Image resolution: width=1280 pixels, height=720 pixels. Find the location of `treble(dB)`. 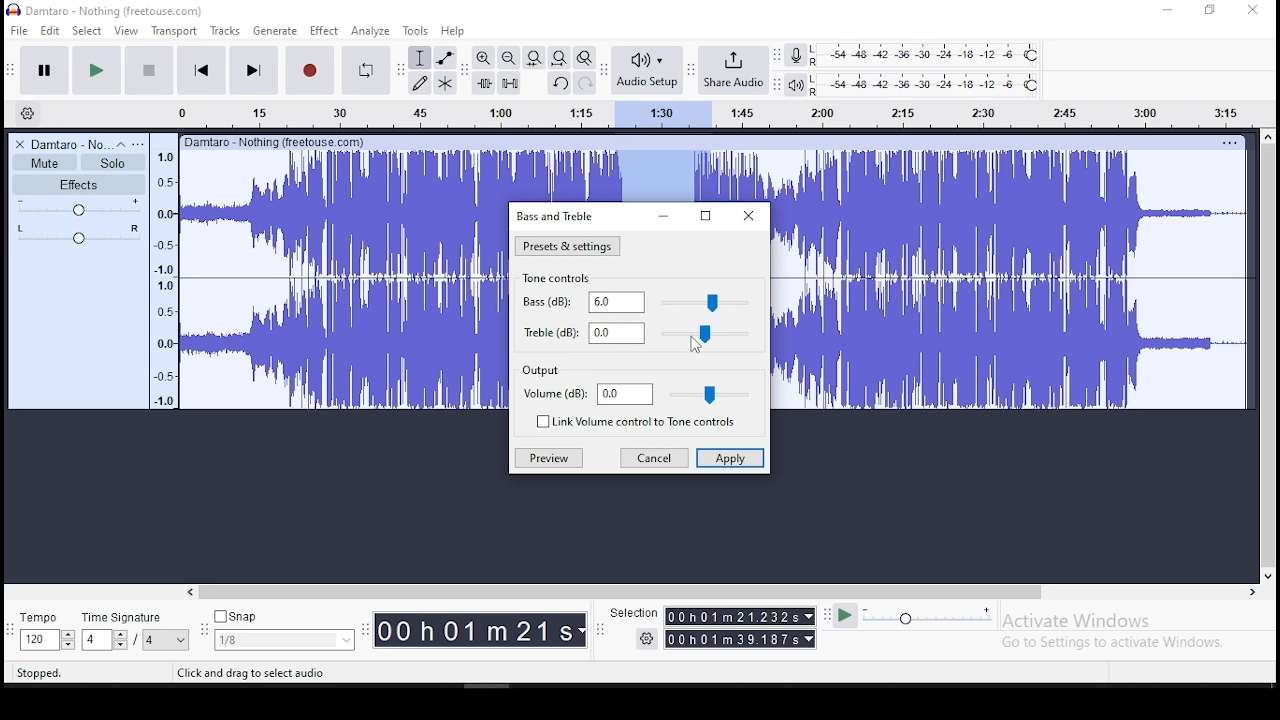

treble(dB) is located at coordinates (548, 331).